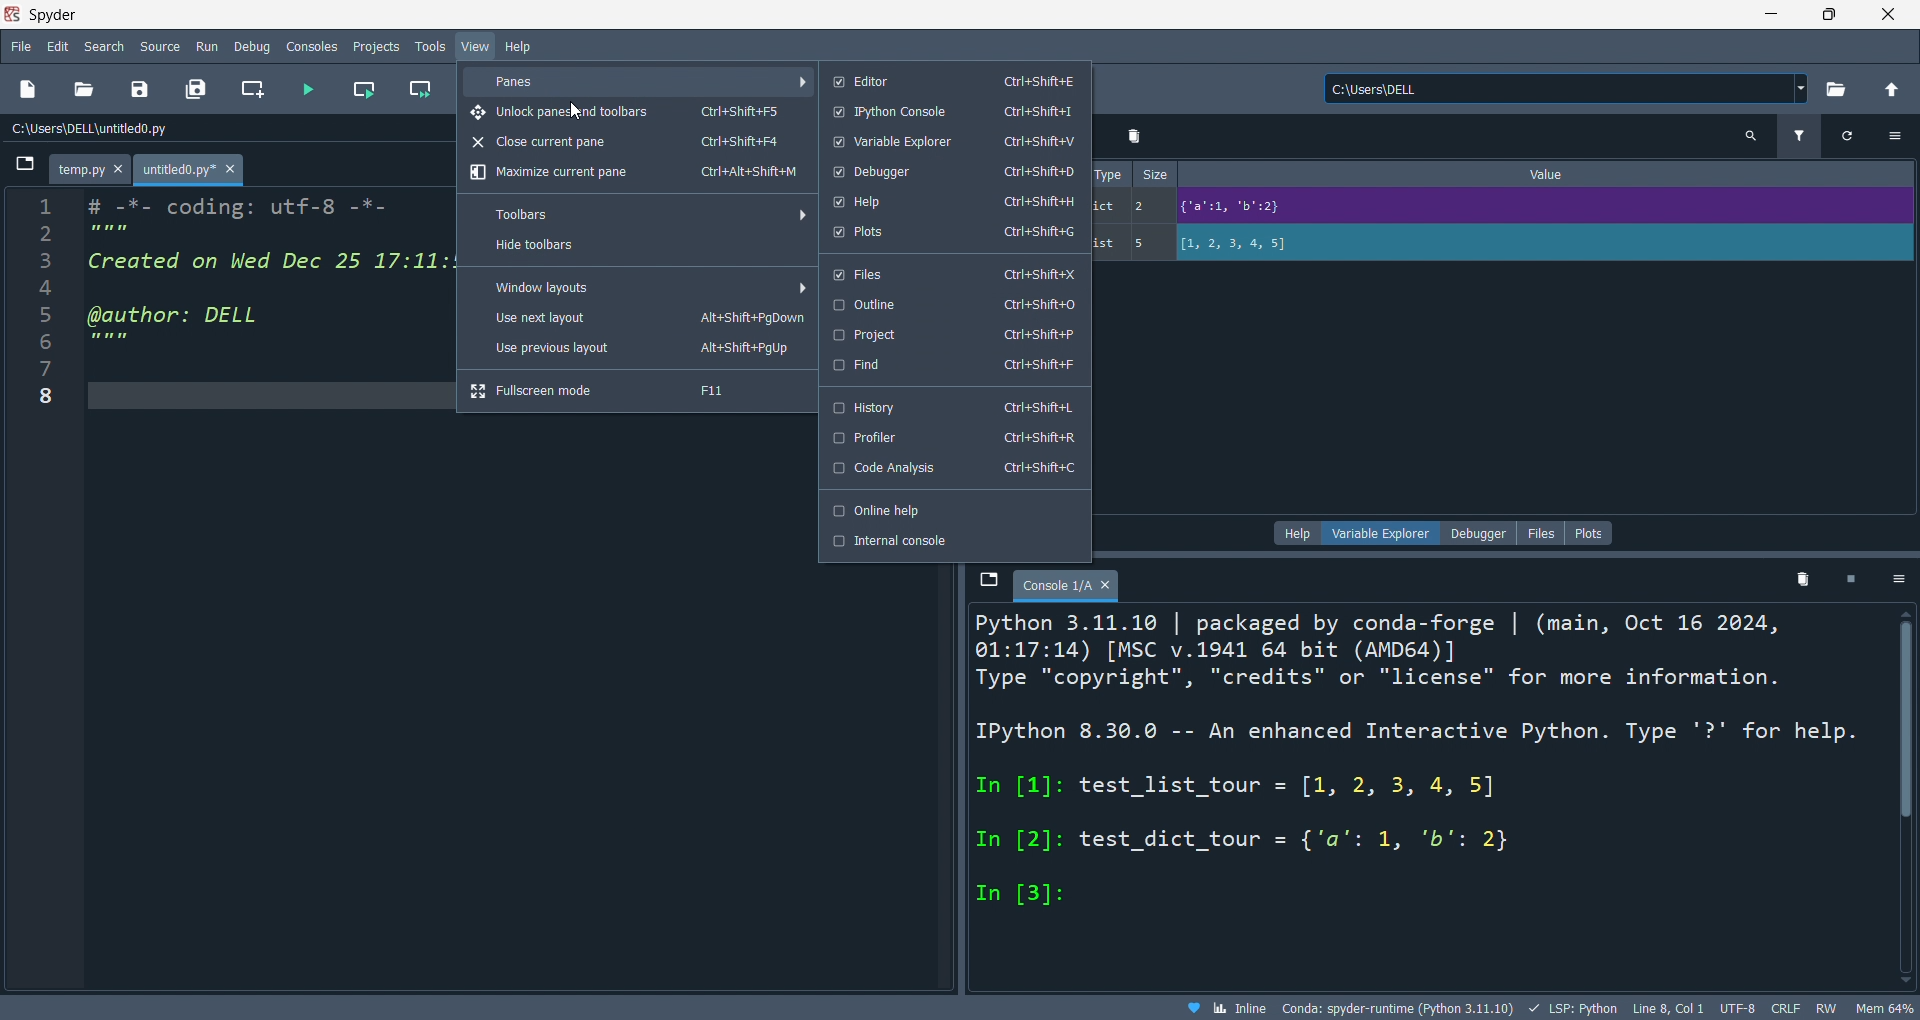 The image size is (1920, 1020). What do you see at coordinates (1225, 1008) in the screenshot?
I see `inline` at bounding box center [1225, 1008].